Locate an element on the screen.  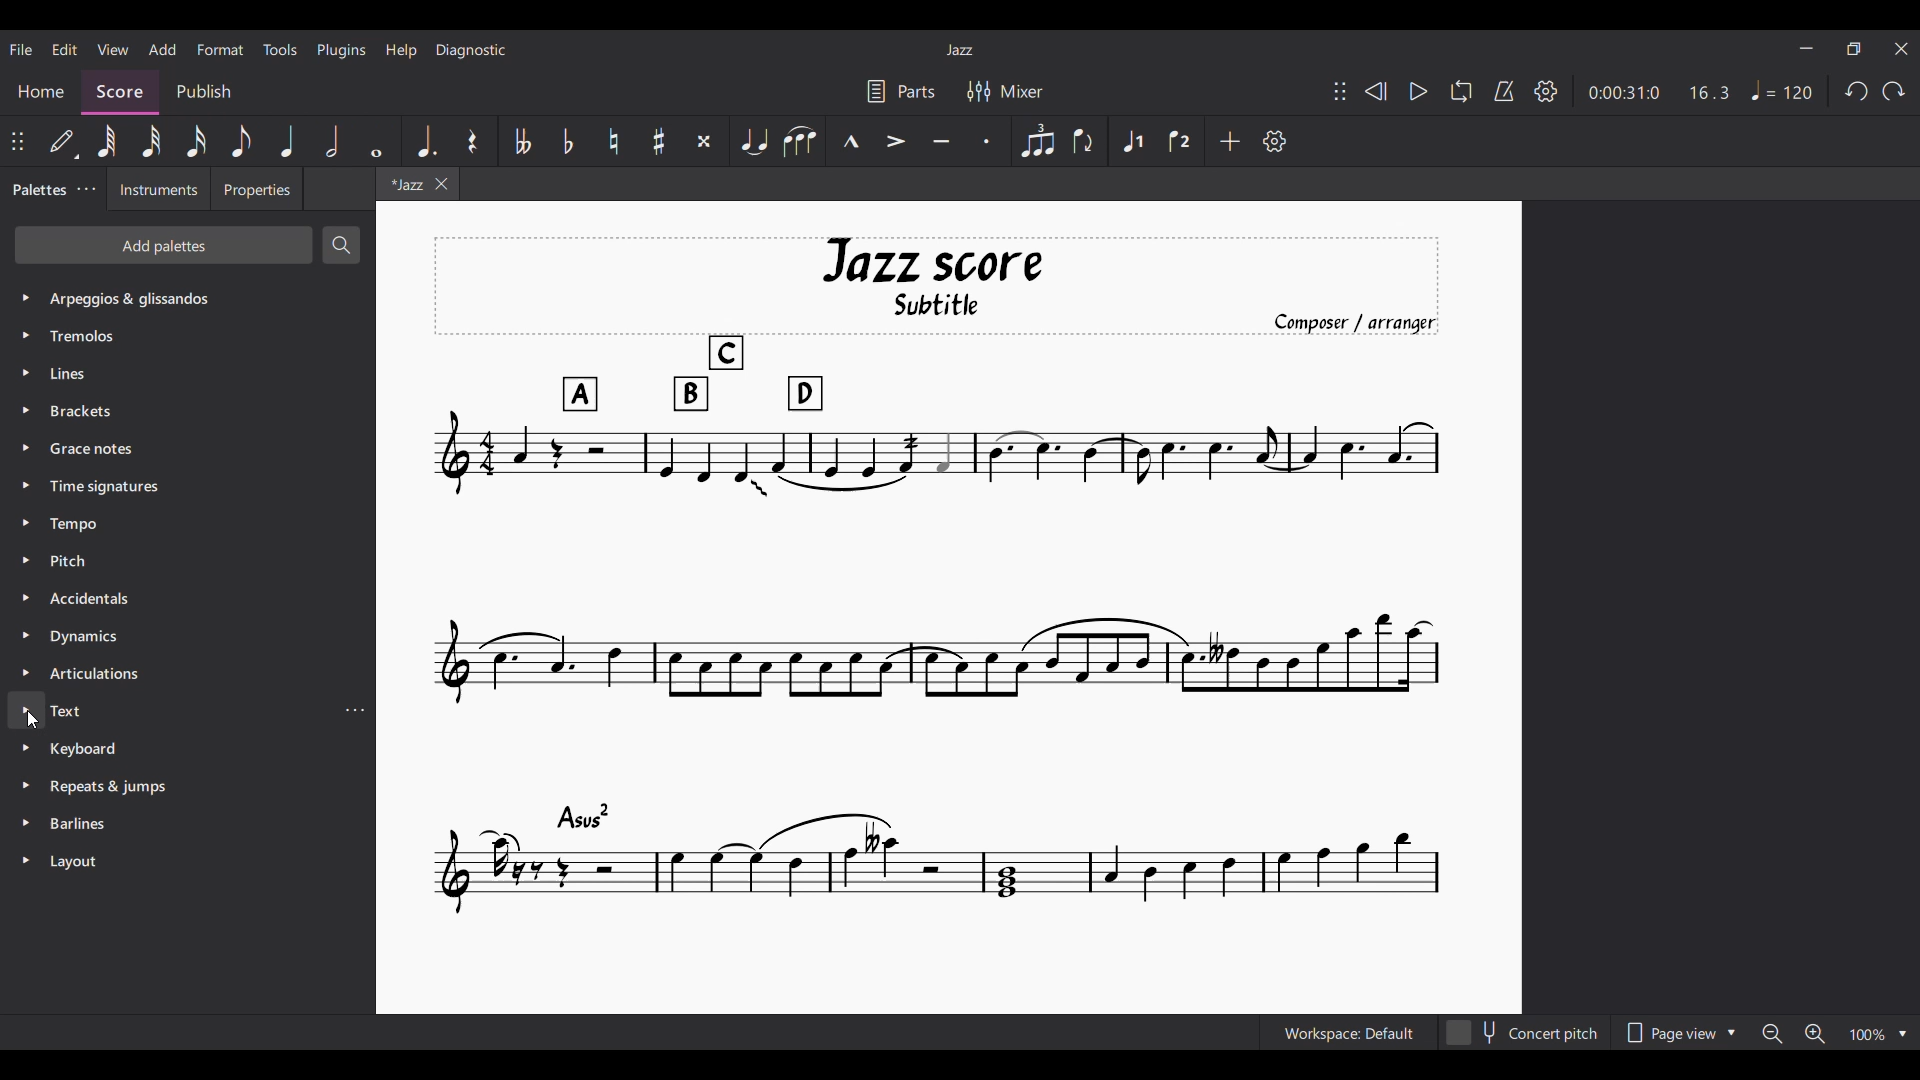
Toggle double flat is located at coordinates (521, 141).